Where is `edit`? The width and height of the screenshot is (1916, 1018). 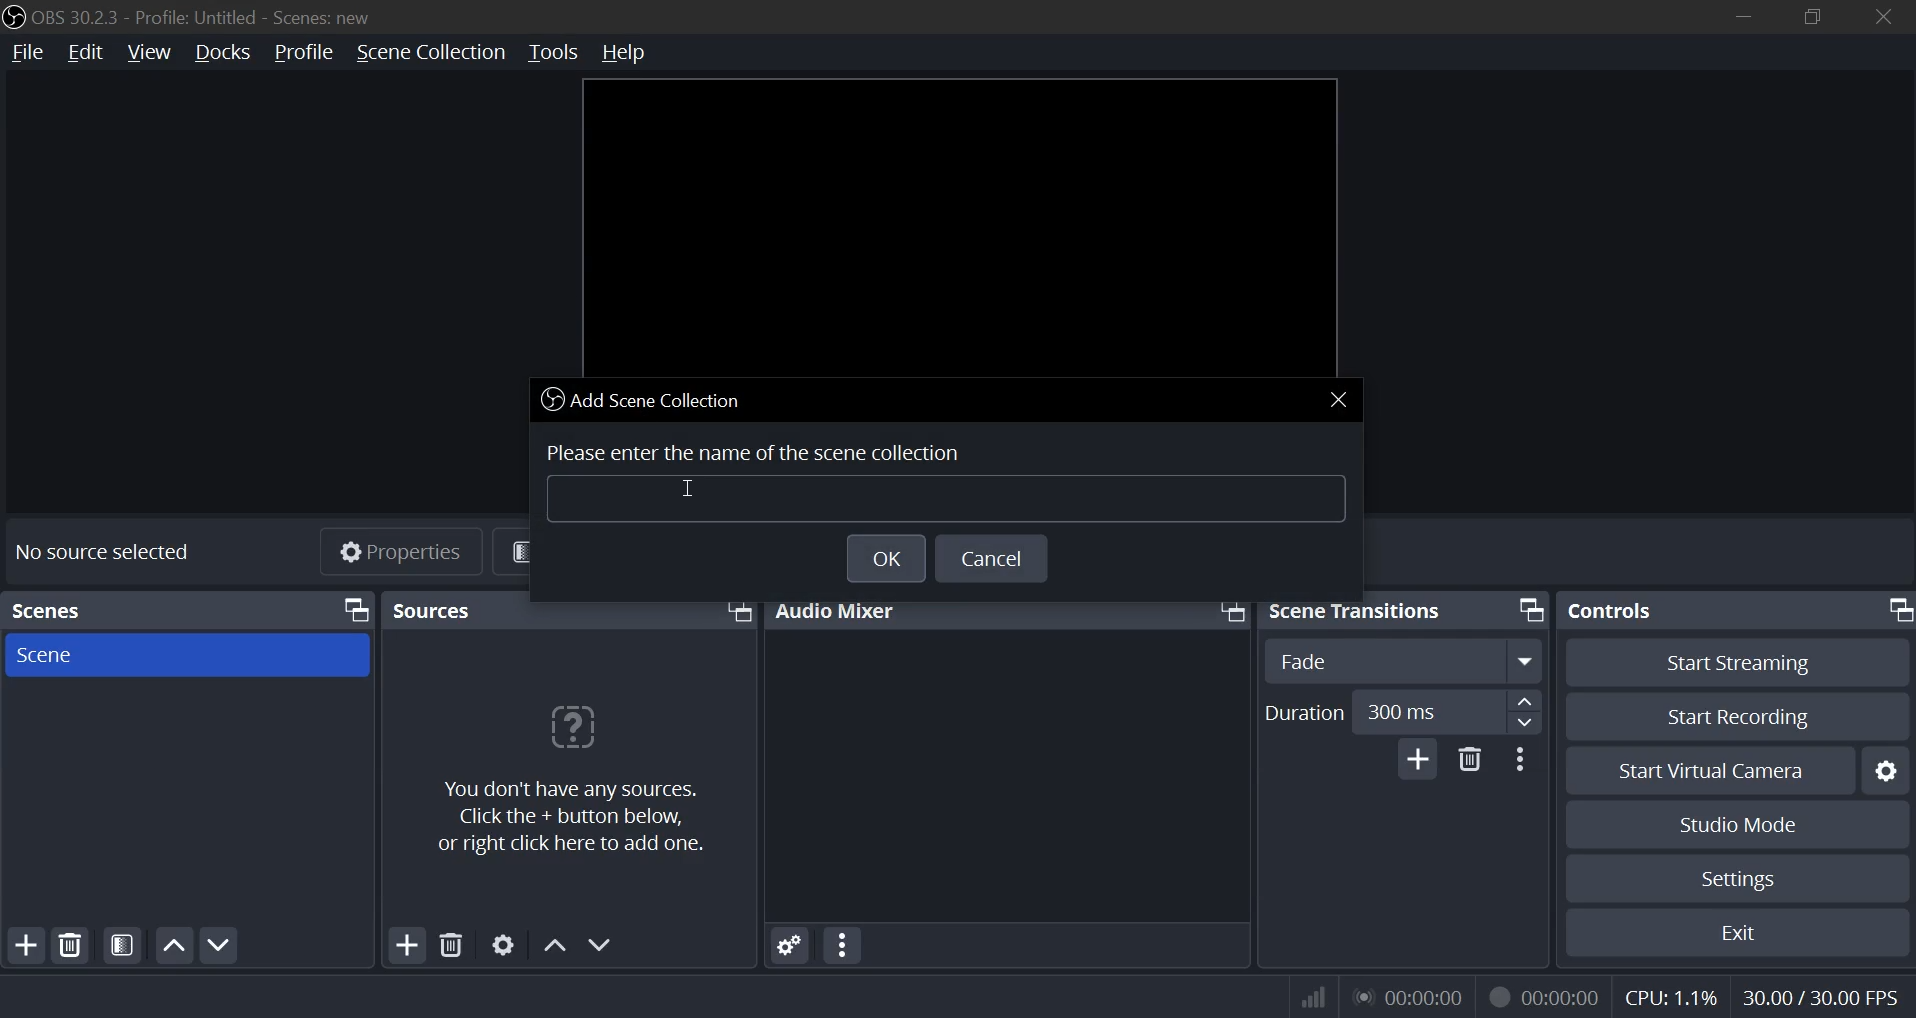
edit is located at coordinates (85, 53).